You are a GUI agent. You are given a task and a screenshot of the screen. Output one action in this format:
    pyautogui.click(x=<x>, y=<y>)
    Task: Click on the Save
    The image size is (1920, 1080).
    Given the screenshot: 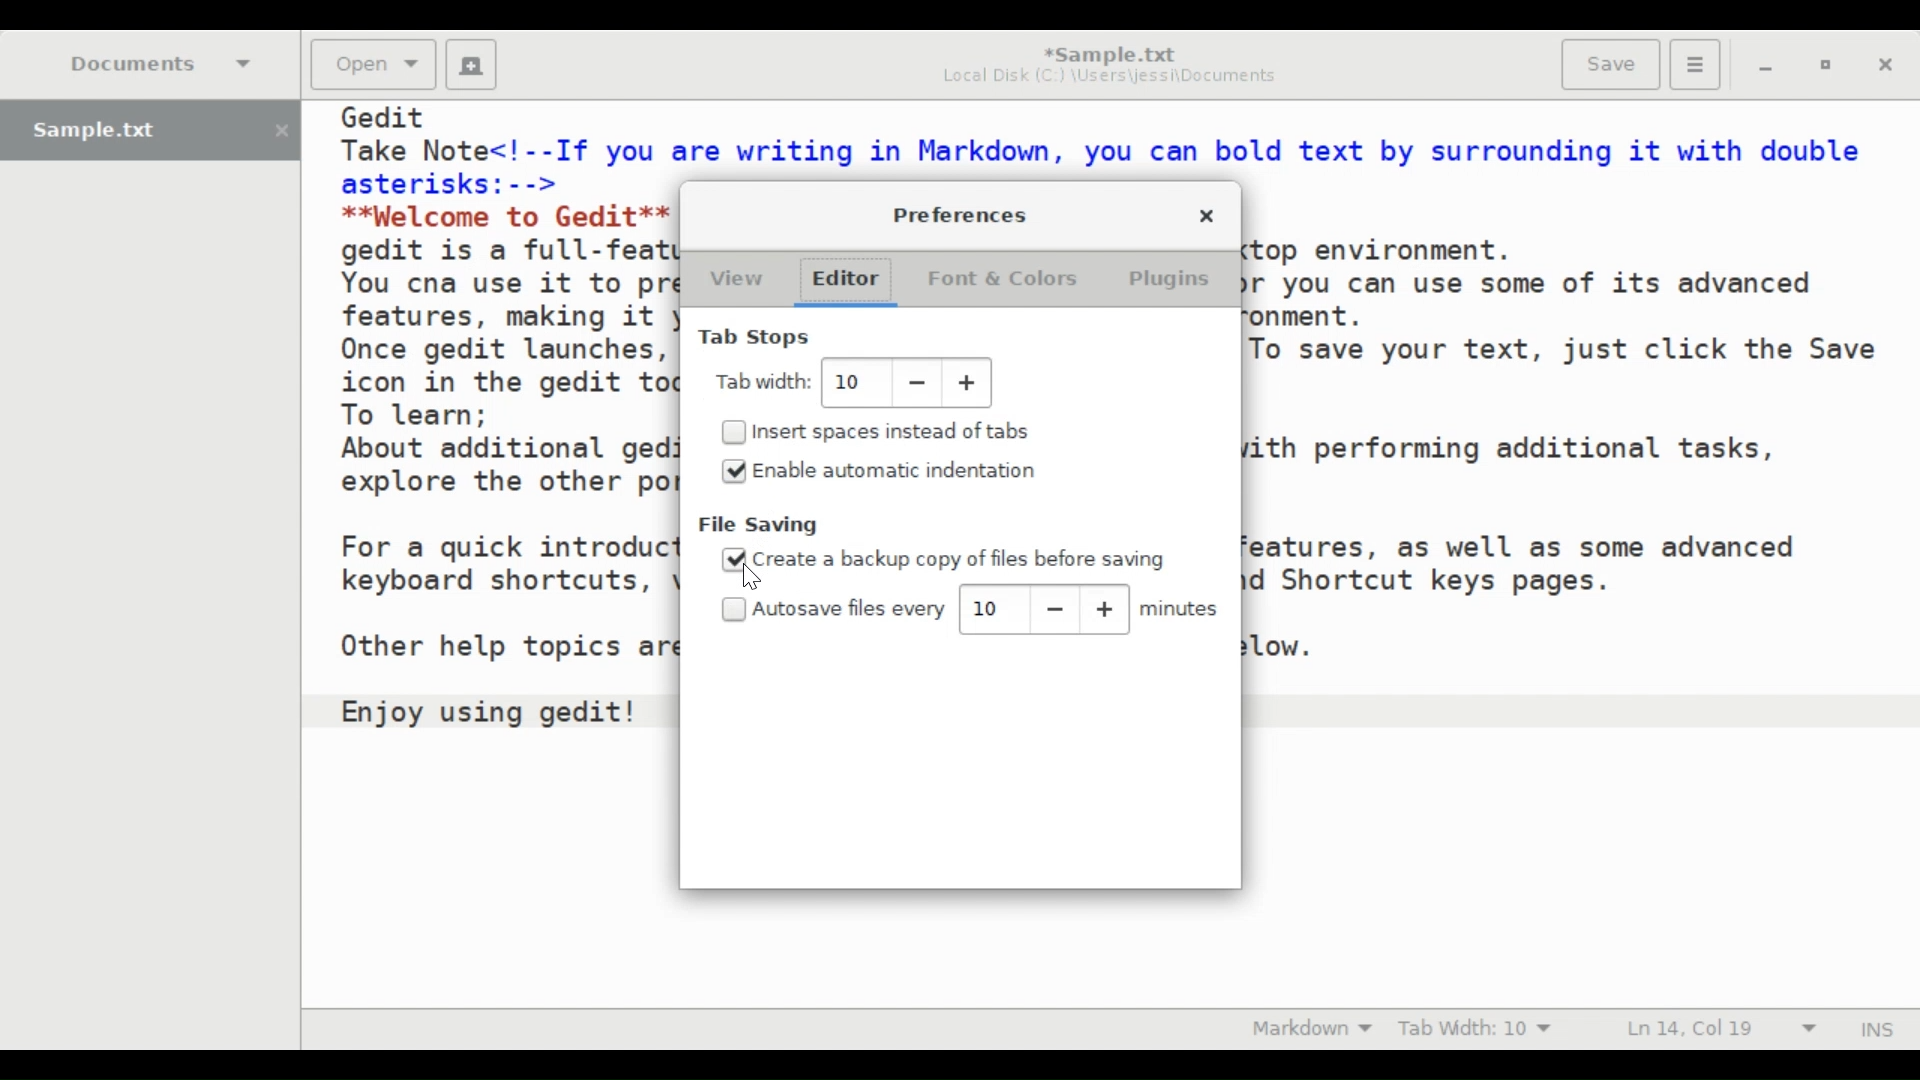 What is the action you would take?
    pyautogui.click(x=1609, y=64)
    